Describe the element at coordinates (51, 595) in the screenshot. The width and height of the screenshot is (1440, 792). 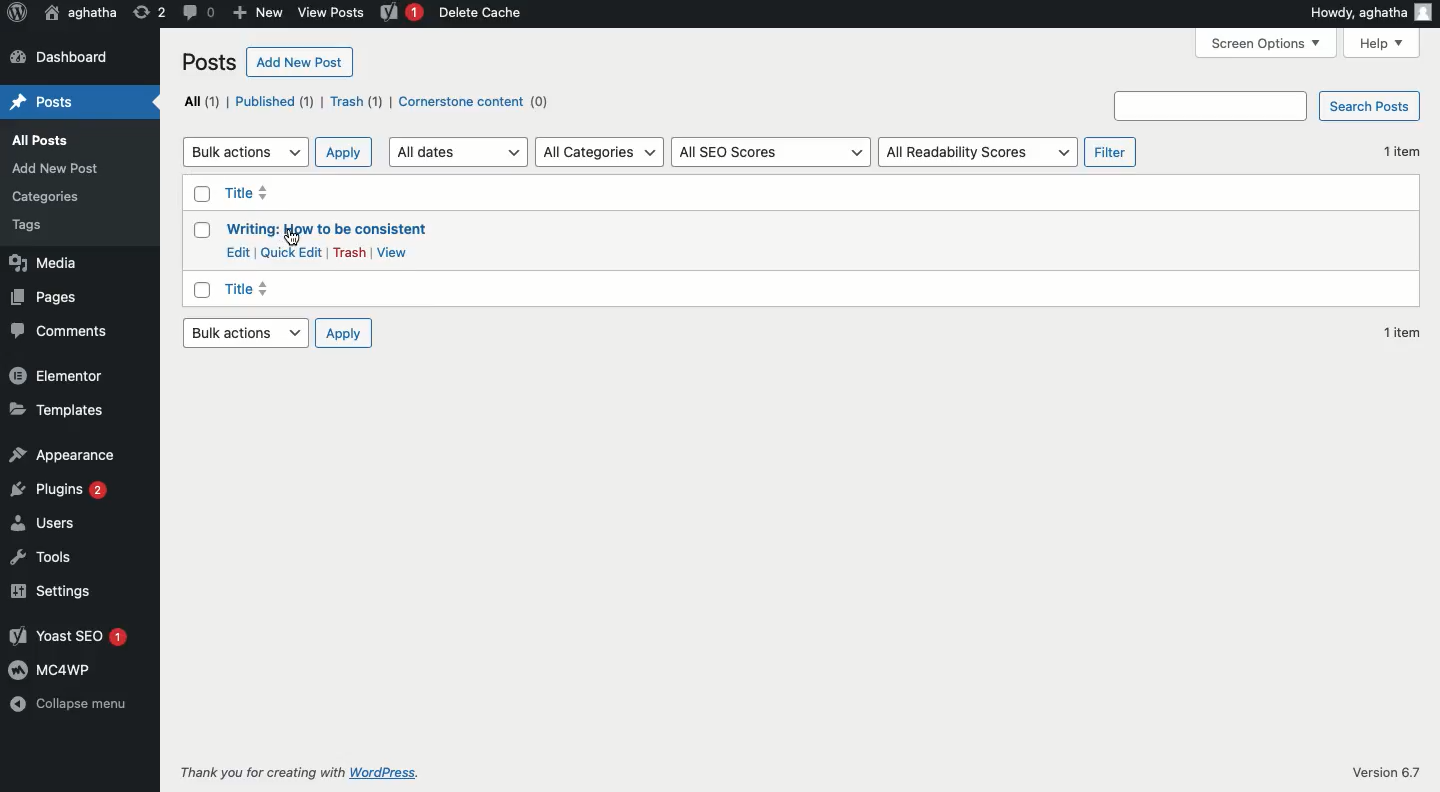
I see `Settings` at that location.